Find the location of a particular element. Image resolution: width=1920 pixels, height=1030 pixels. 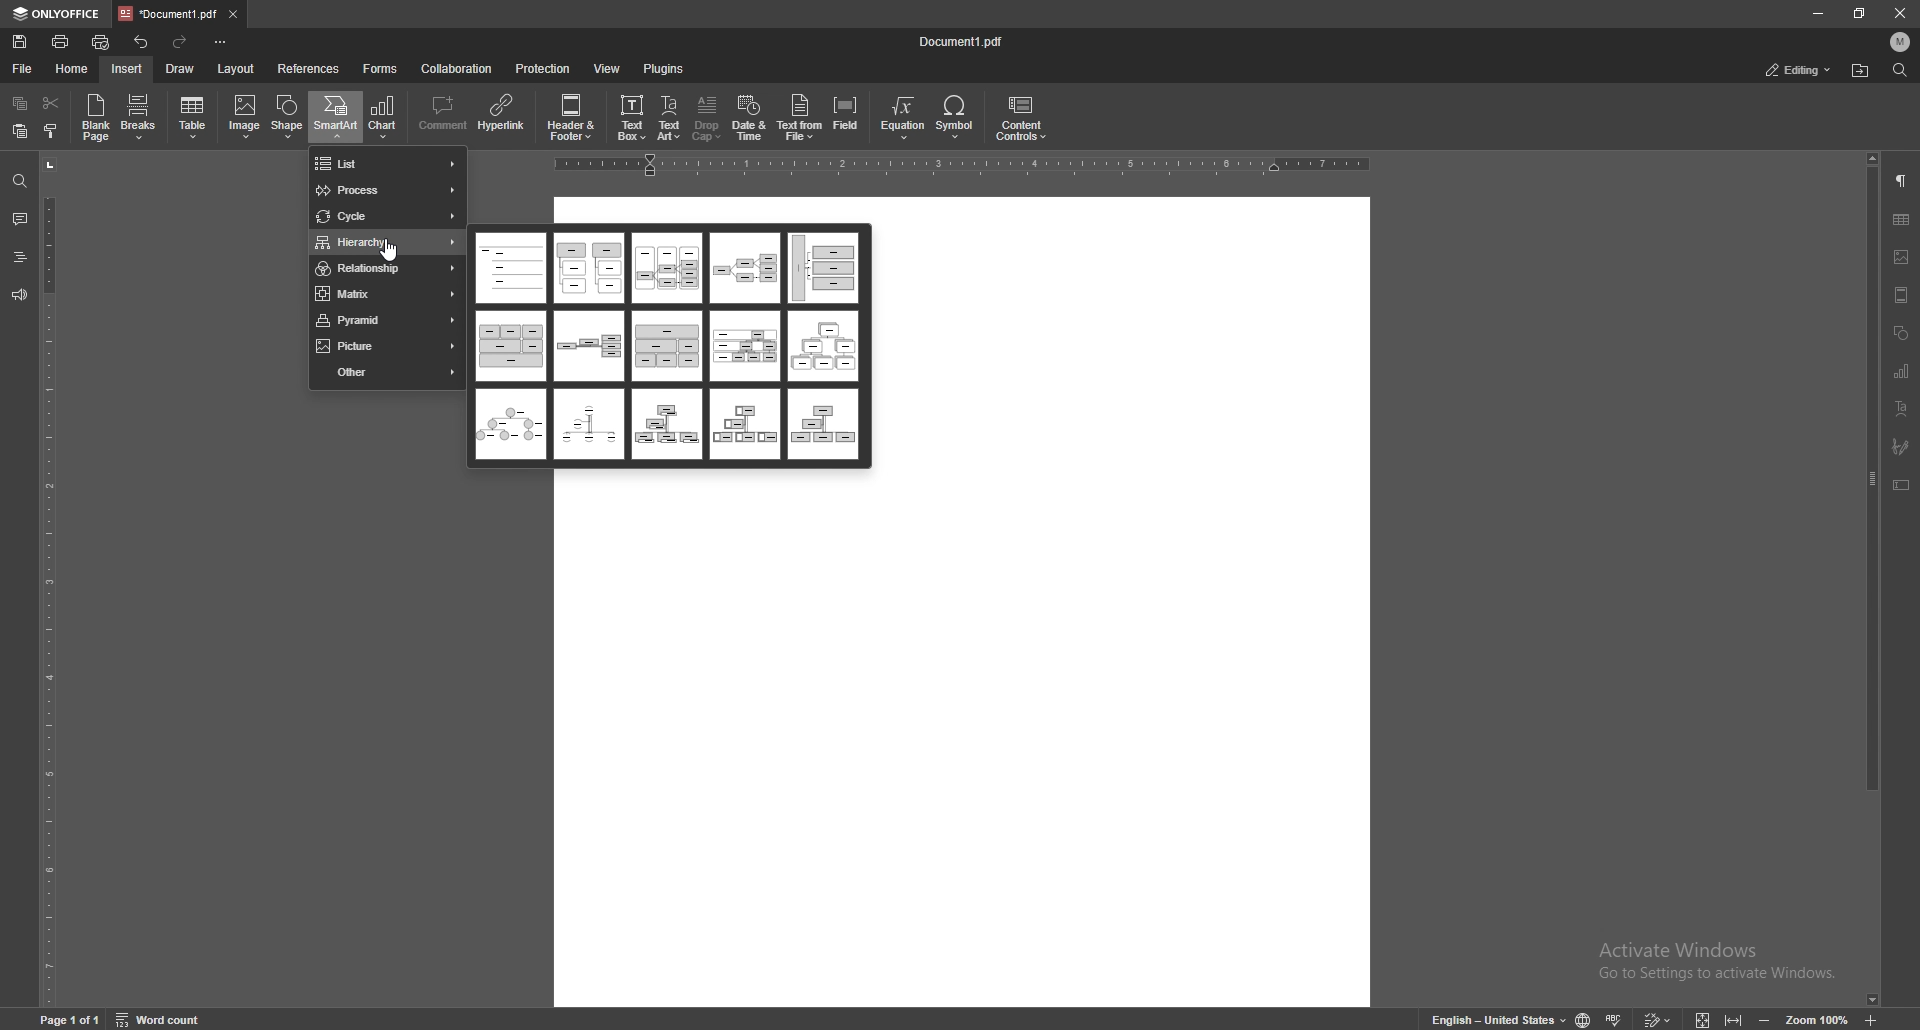

draw is located at coordinates (182, 68).